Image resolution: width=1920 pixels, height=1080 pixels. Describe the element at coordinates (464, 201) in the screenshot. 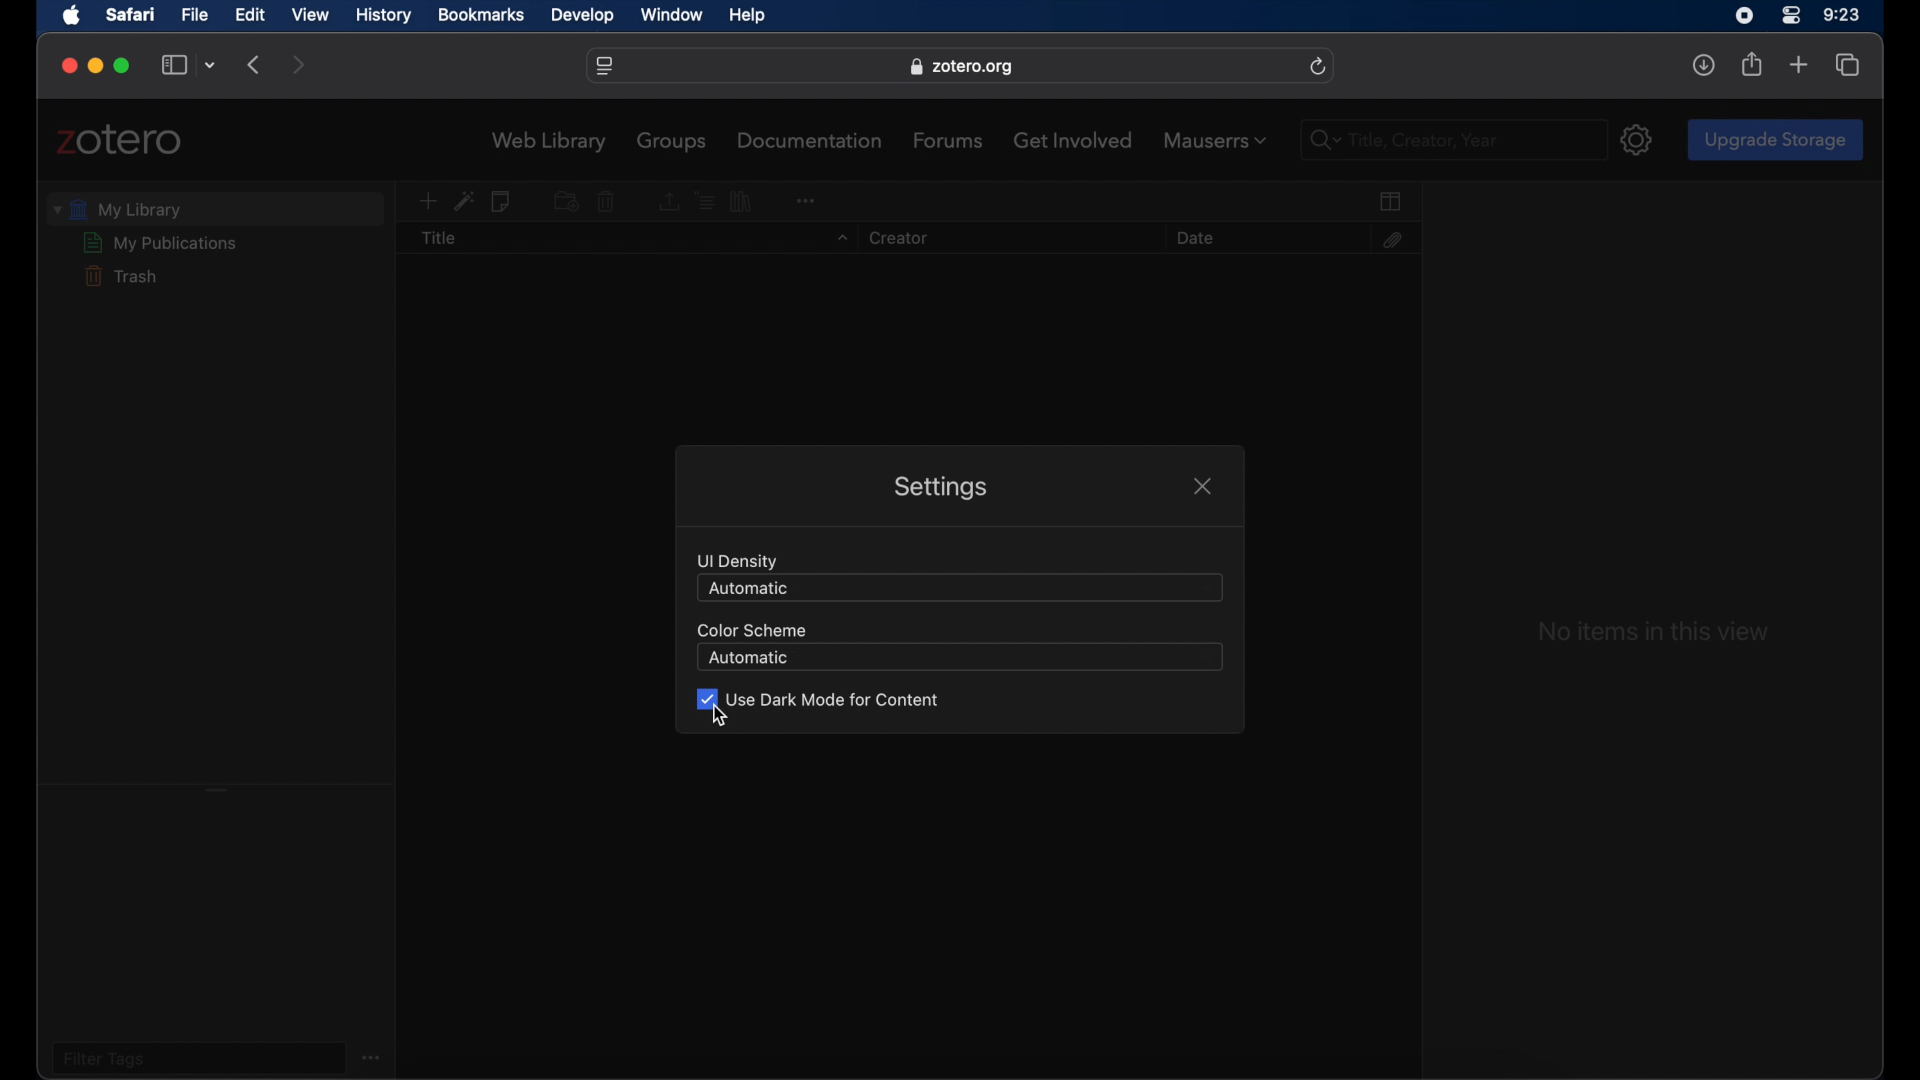

I see `add by identifier` at that location.